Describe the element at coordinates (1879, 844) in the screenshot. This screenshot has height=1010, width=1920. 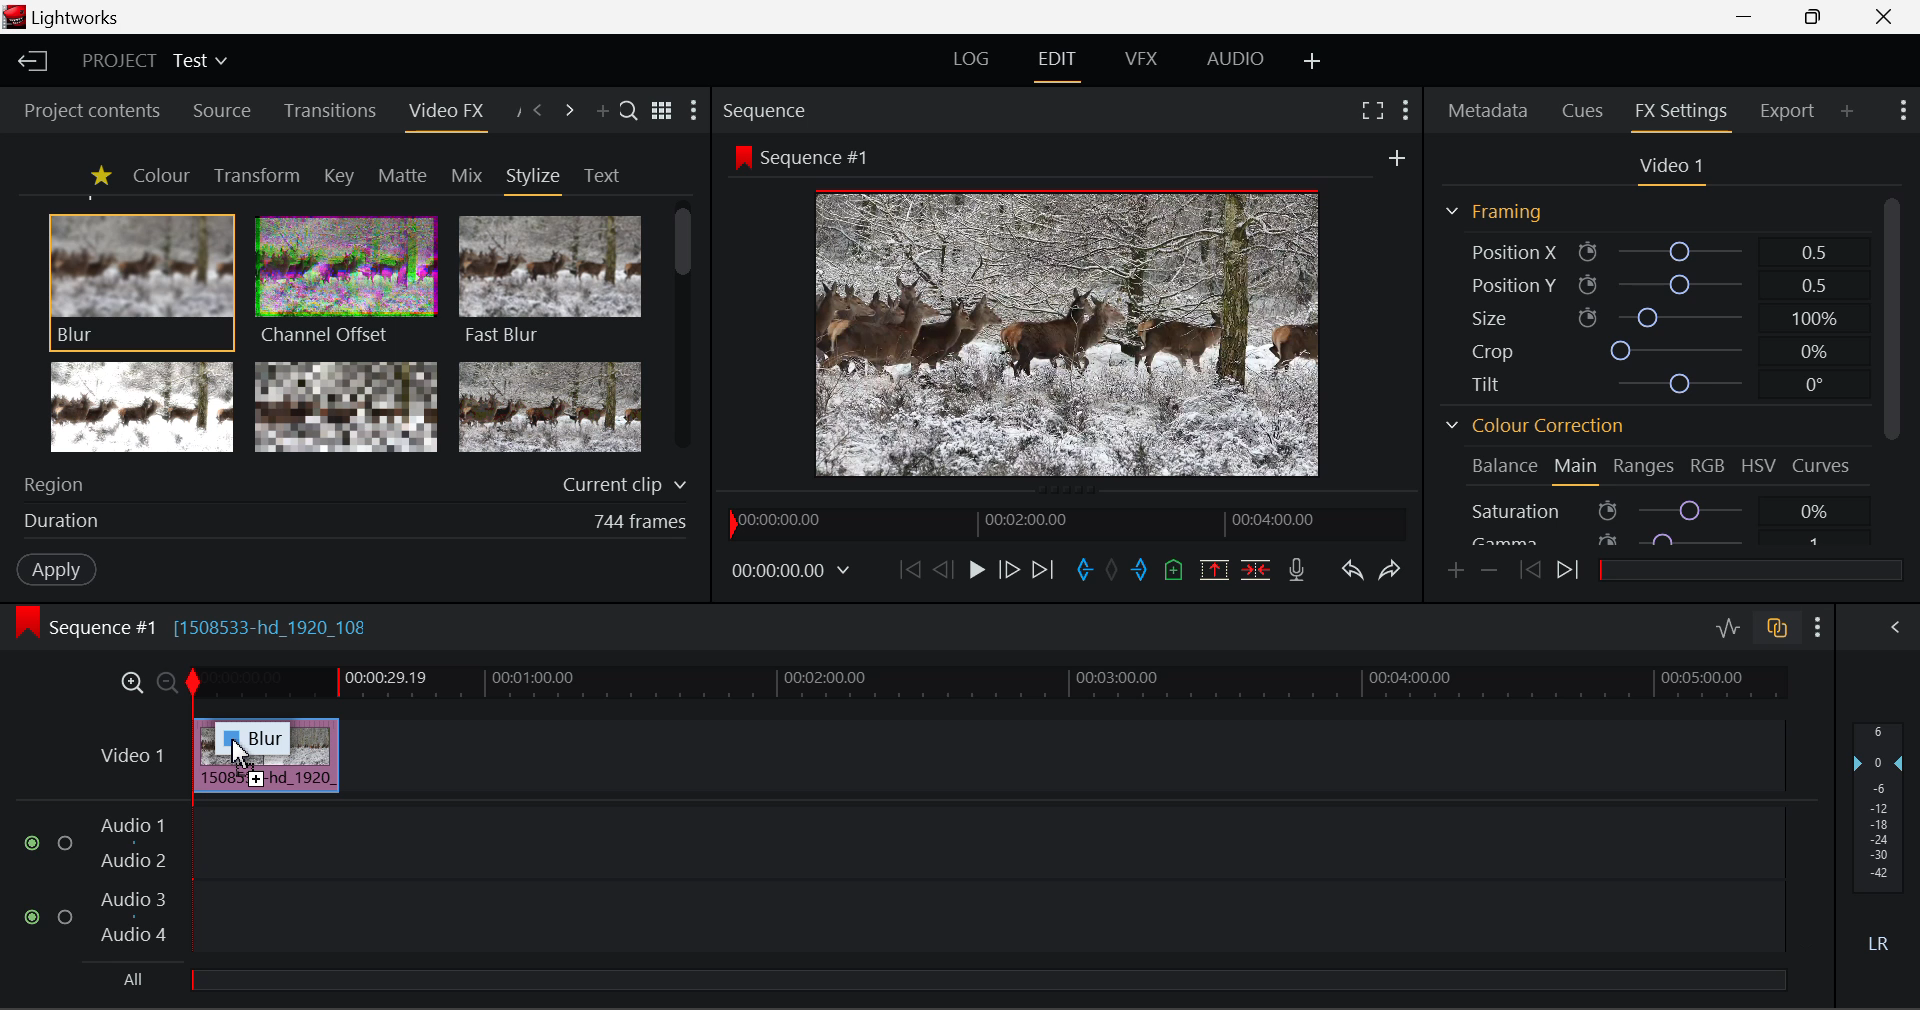
I see `Decibel Level` at that location.